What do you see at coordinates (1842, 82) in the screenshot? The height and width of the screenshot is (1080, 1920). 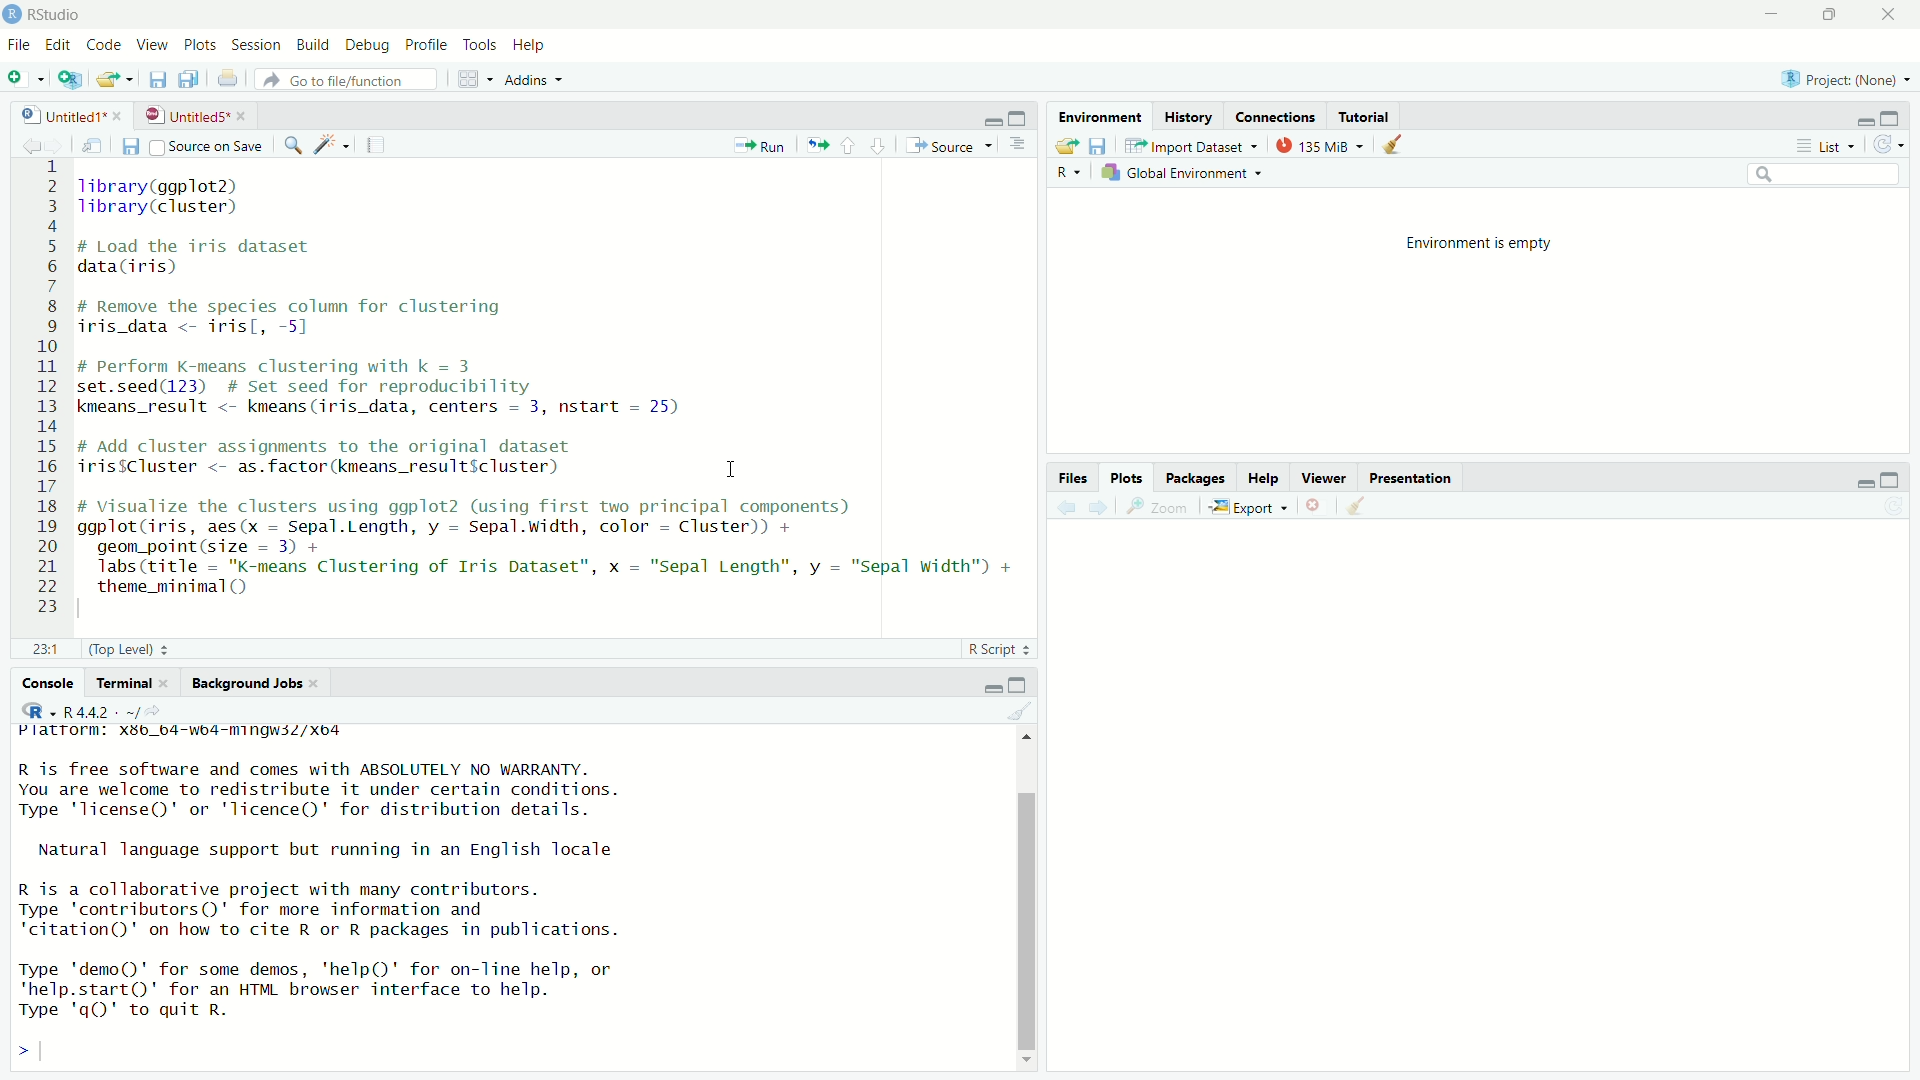 I see `project: (none)` at bounding box center [1842, 82].